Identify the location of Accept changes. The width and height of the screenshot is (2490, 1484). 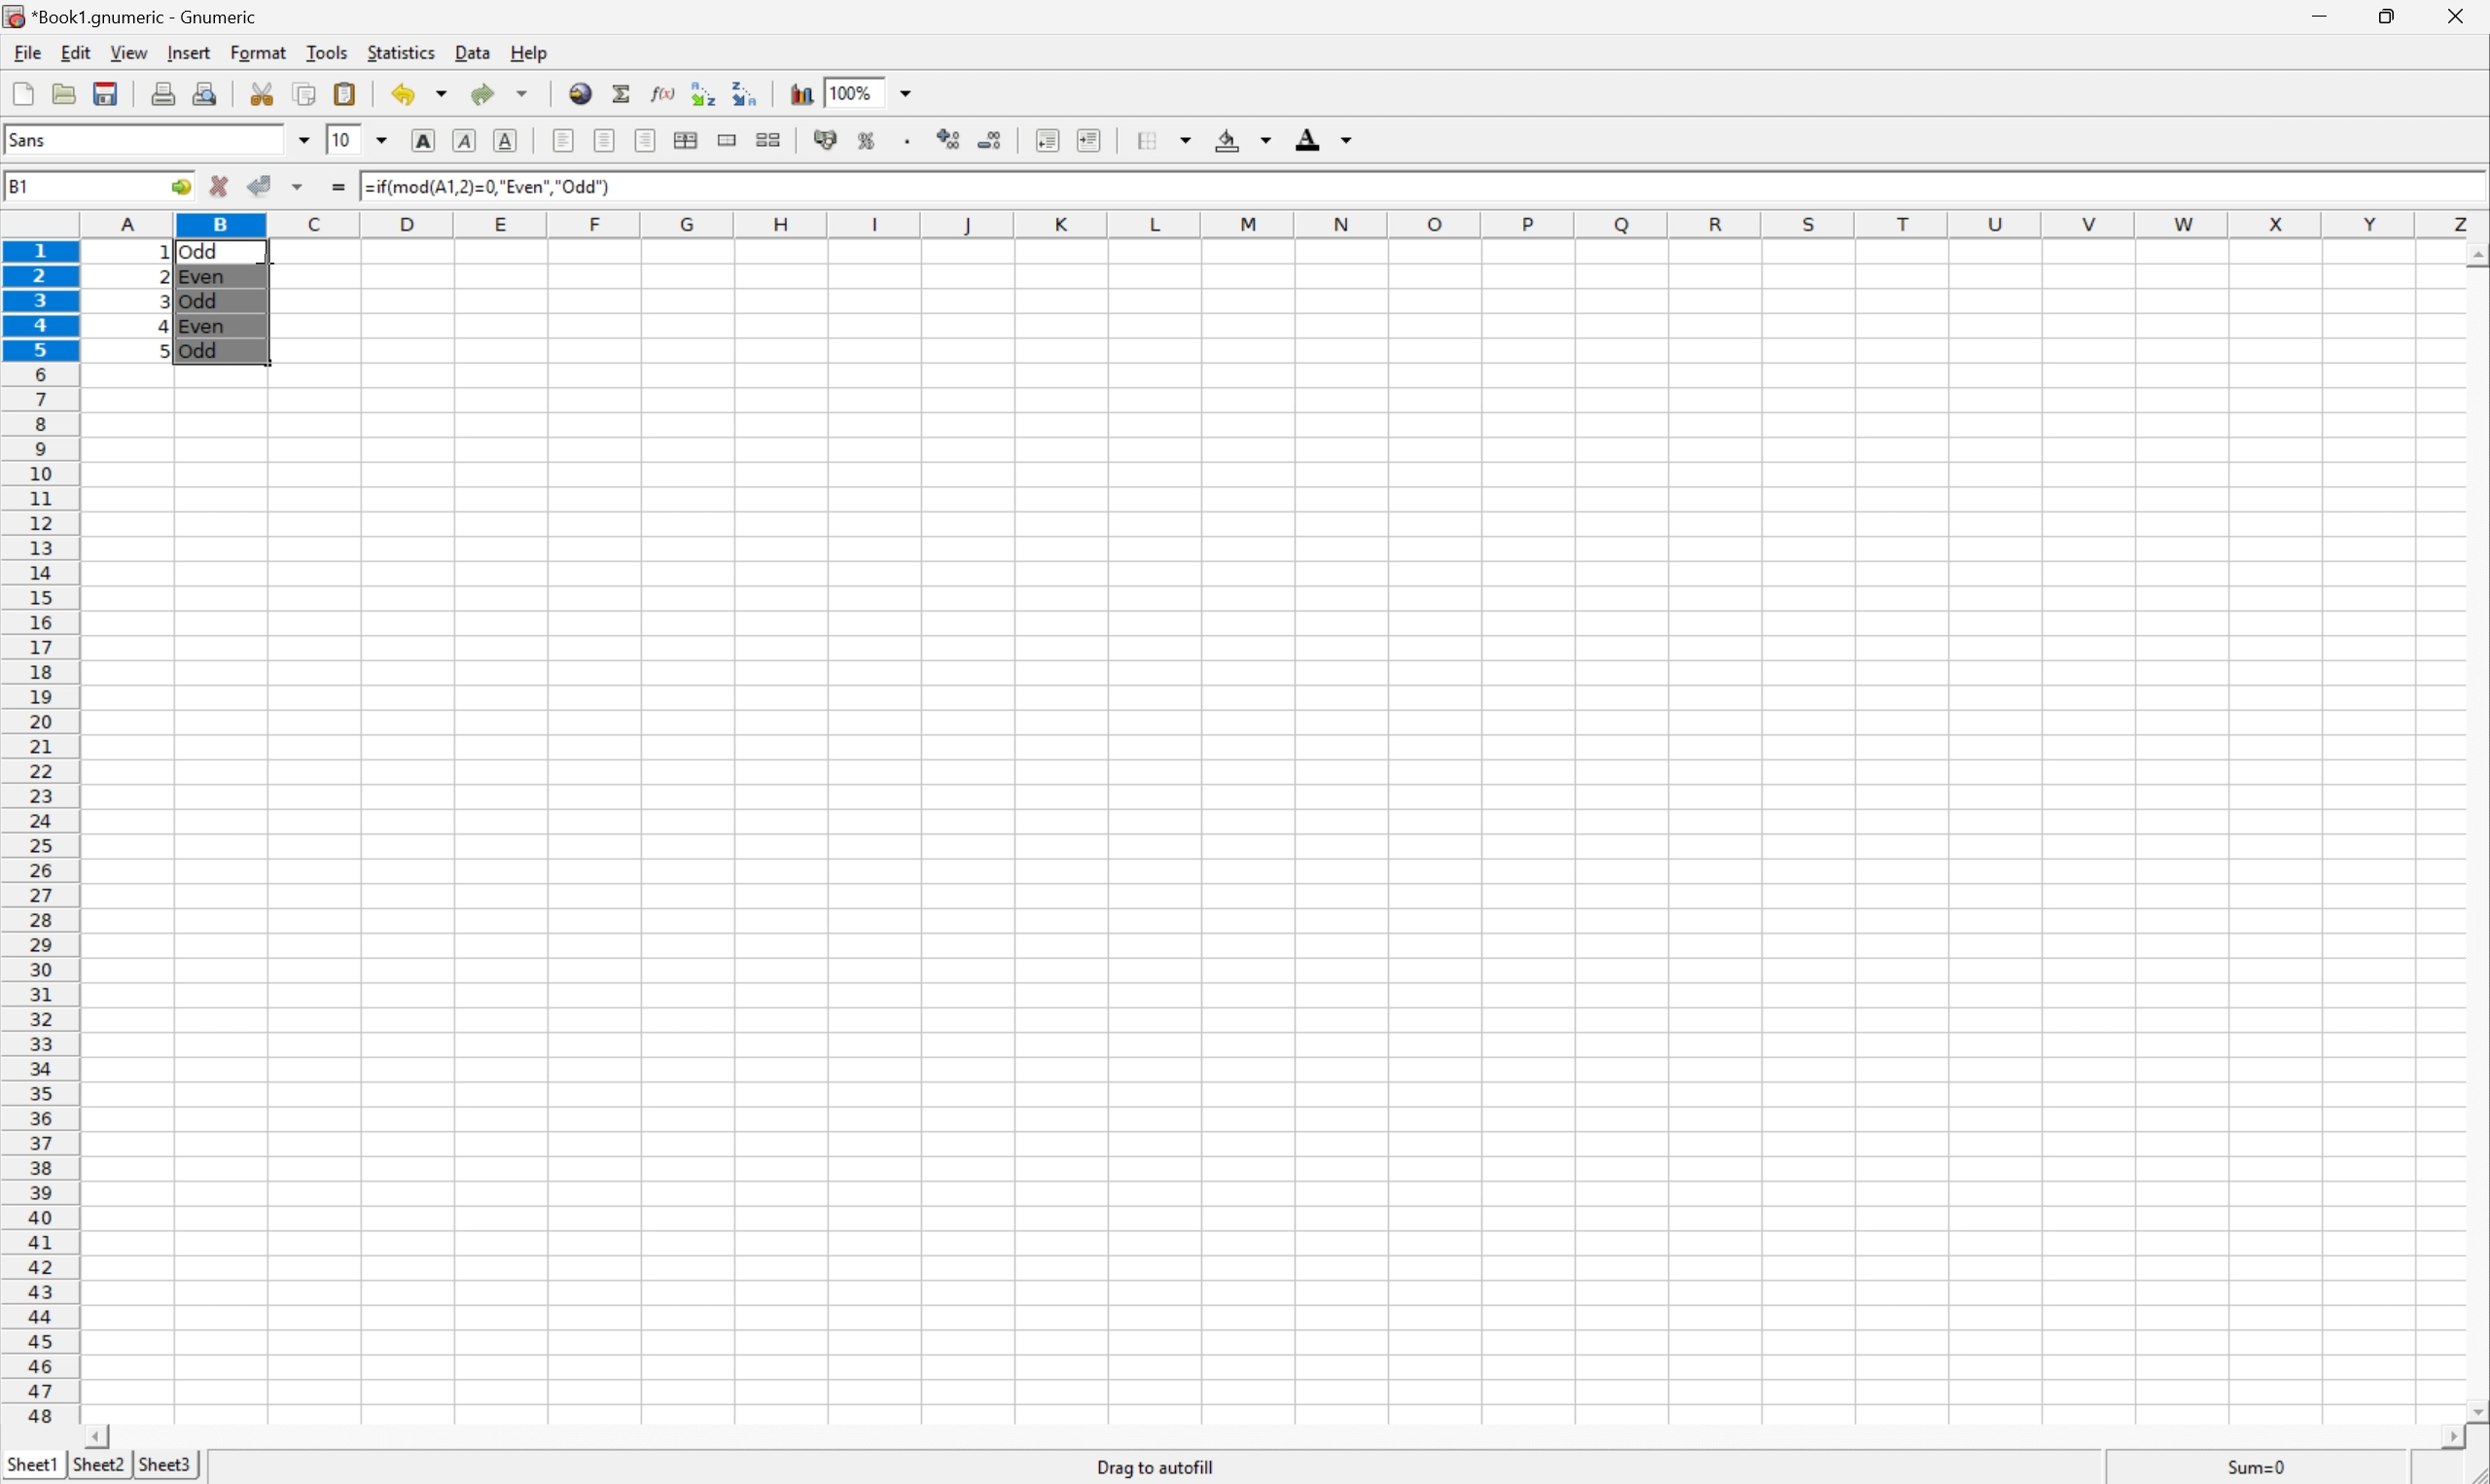
(259, 188).